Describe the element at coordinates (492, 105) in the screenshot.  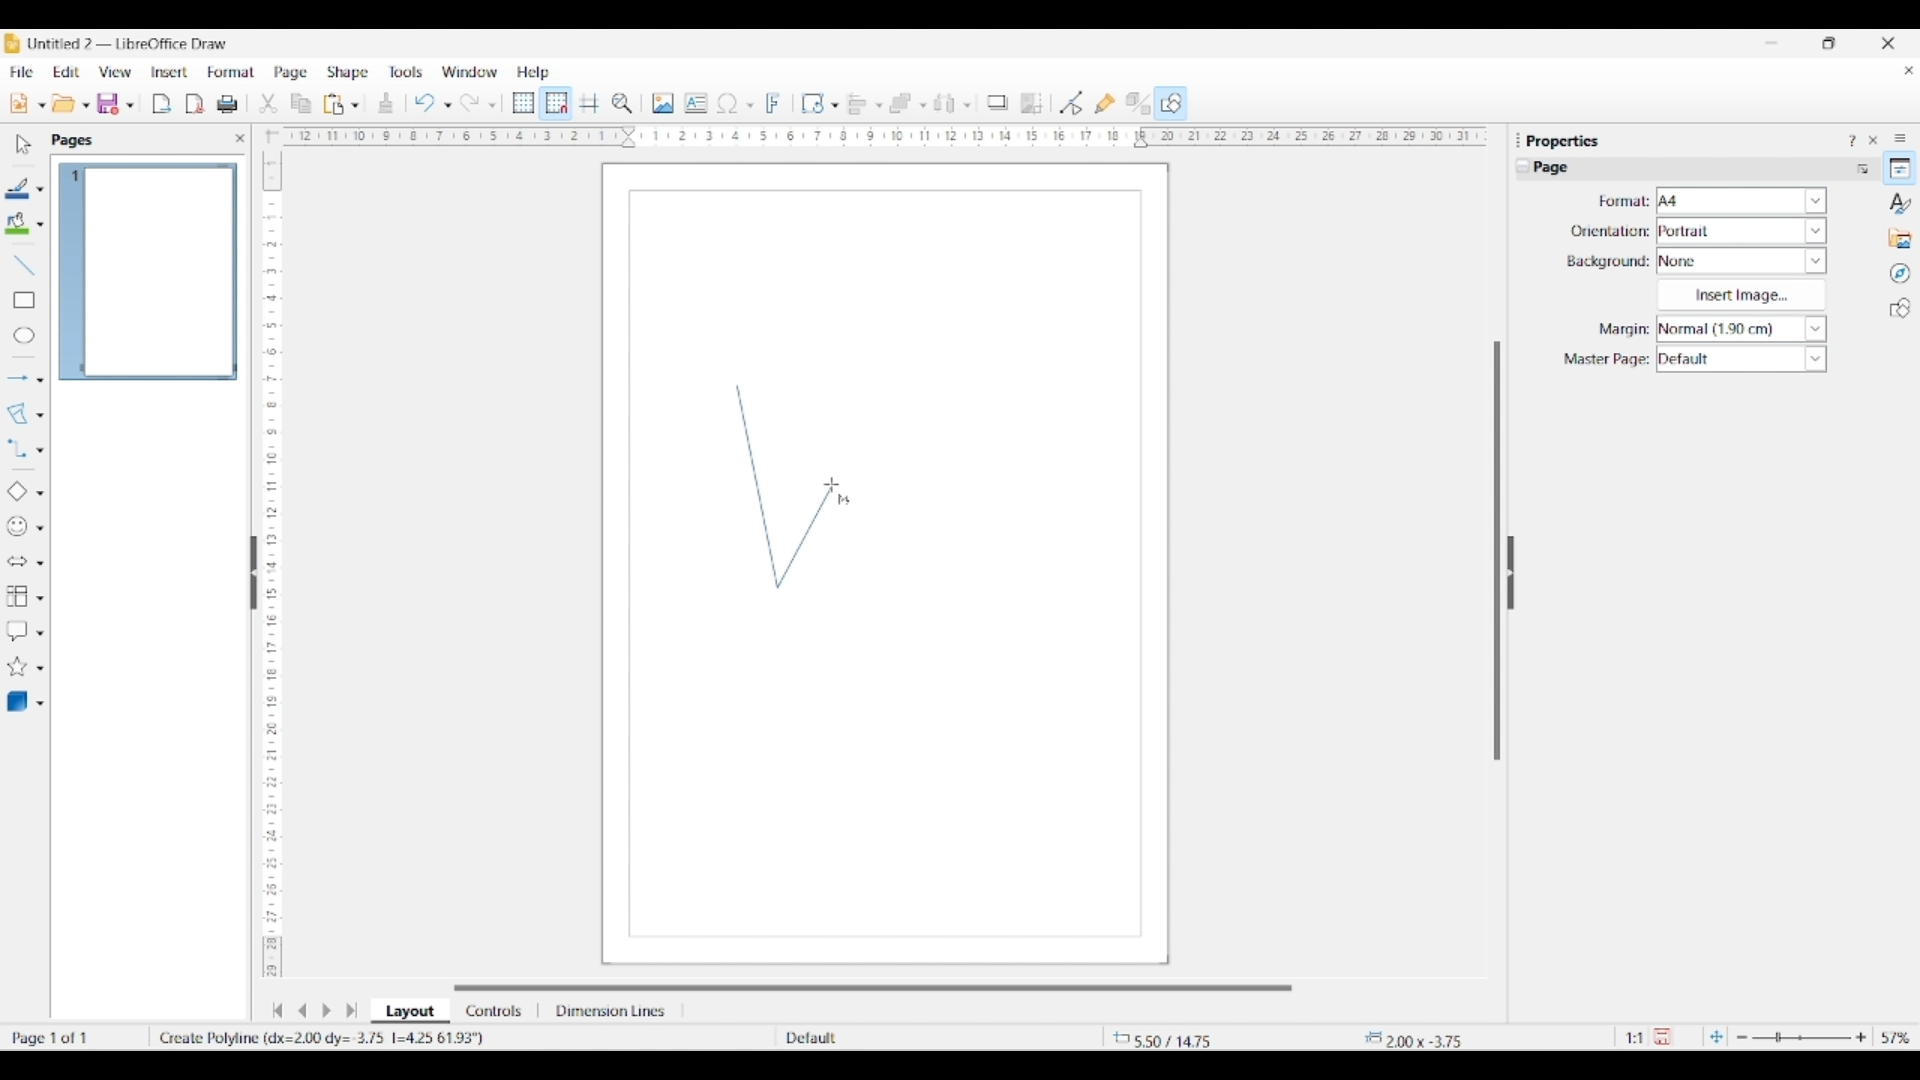
I see `Redo specific actions` at that location.